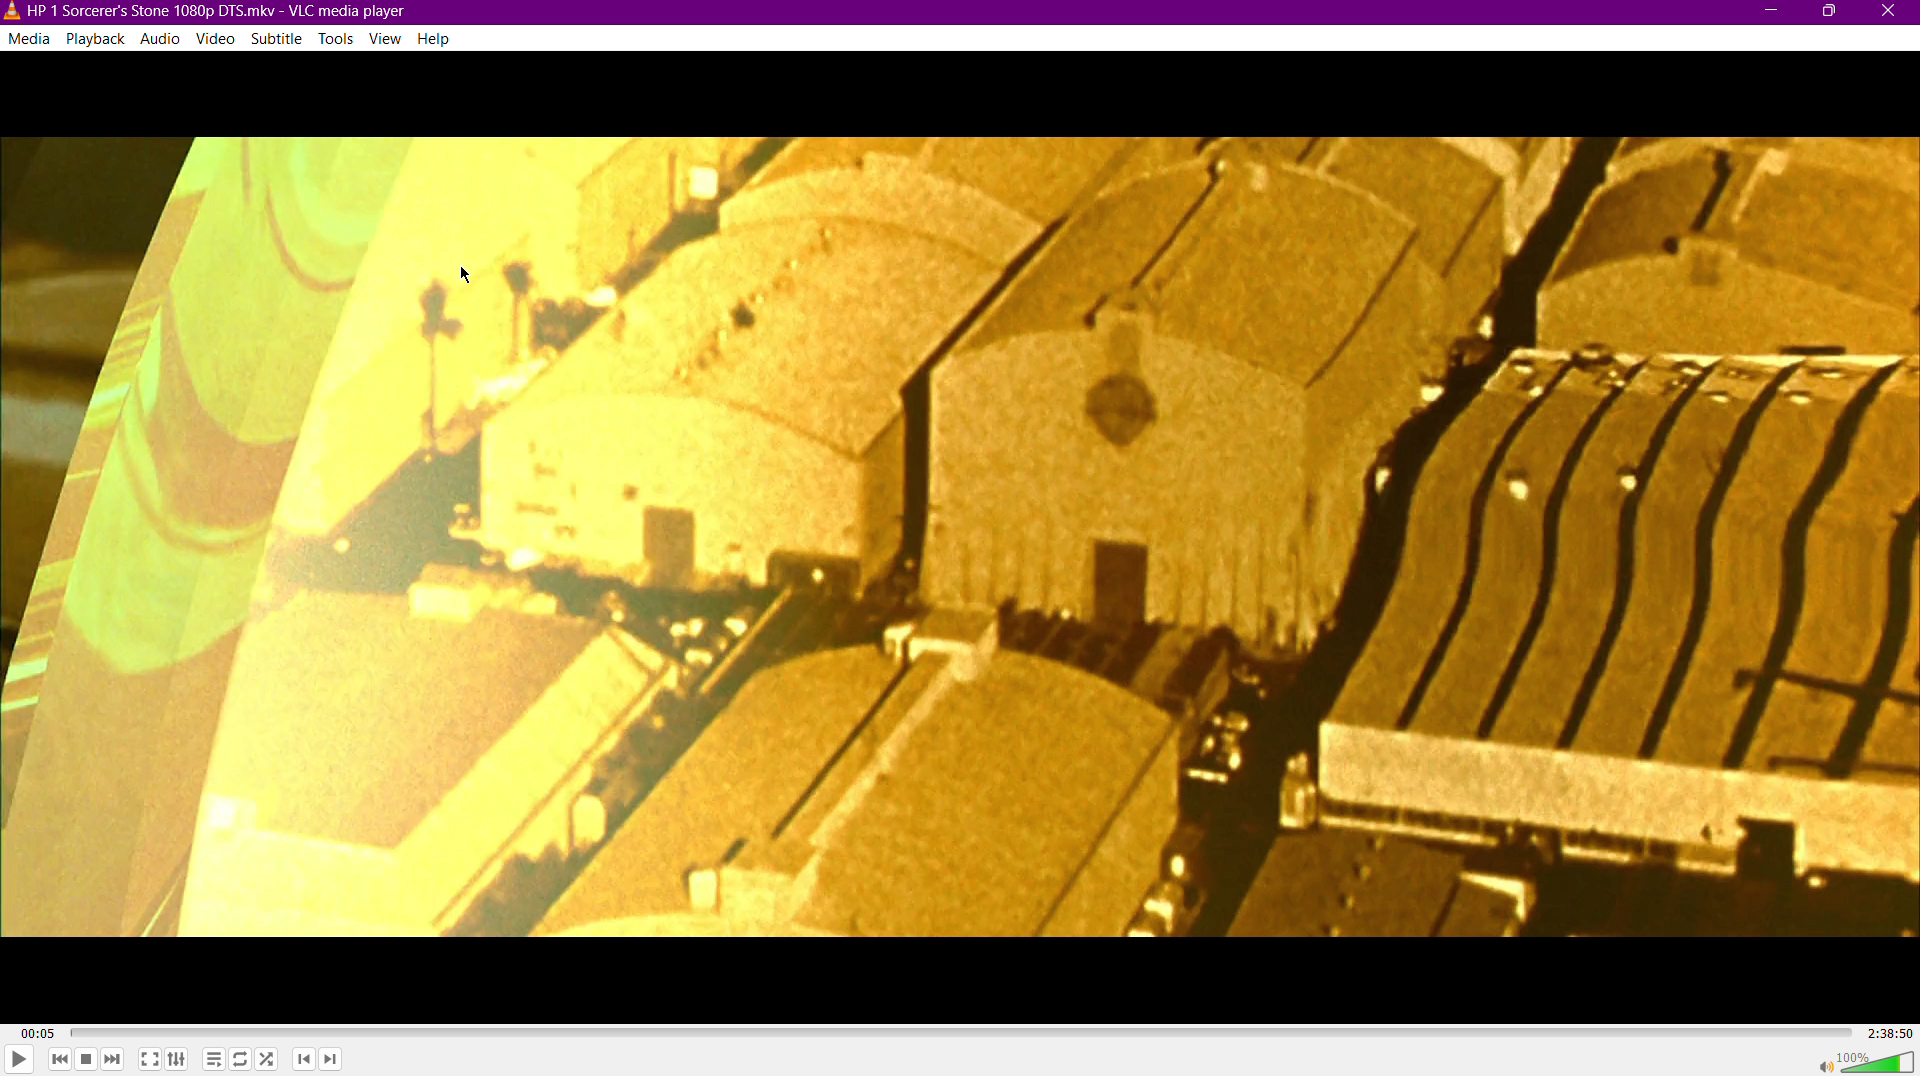 The height and width of the screenshot is (1076, 1920). I want to click on Close, so click(1886, 12).